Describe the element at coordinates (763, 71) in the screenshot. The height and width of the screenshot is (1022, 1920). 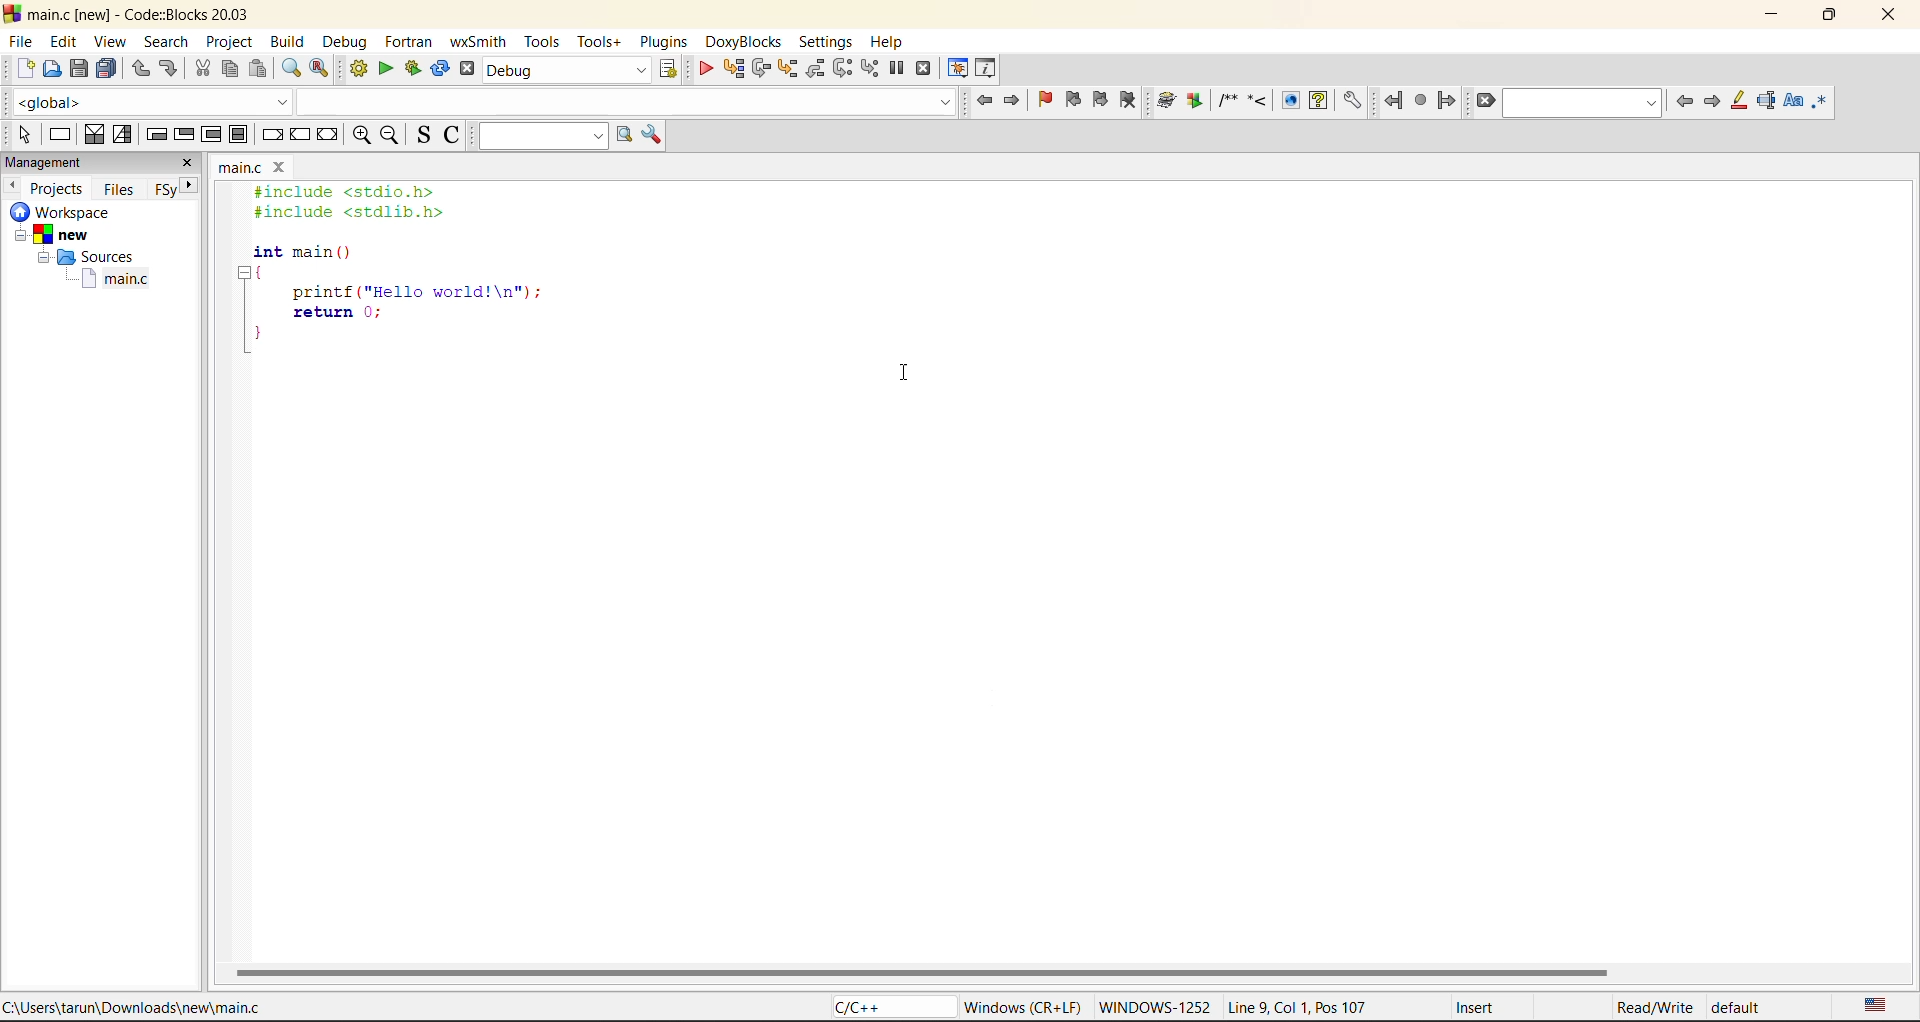
I see `next line` at that location.